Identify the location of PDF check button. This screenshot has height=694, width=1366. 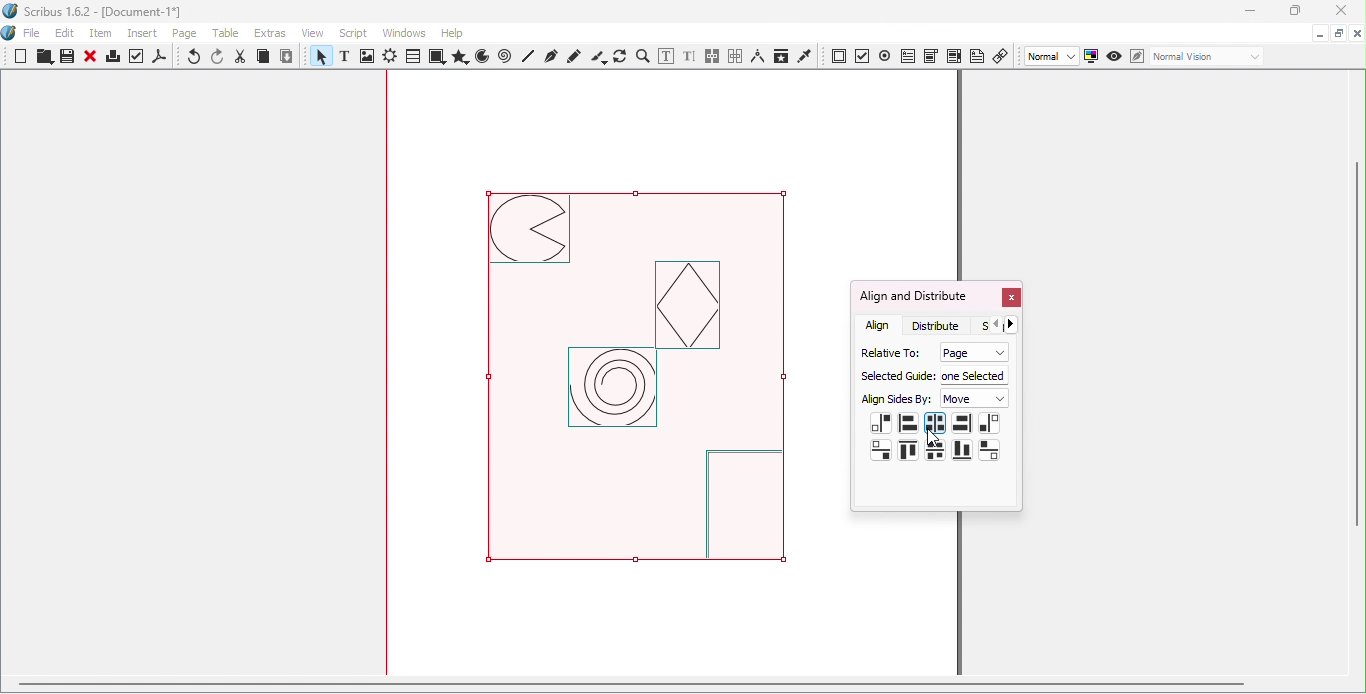
(863, 55).